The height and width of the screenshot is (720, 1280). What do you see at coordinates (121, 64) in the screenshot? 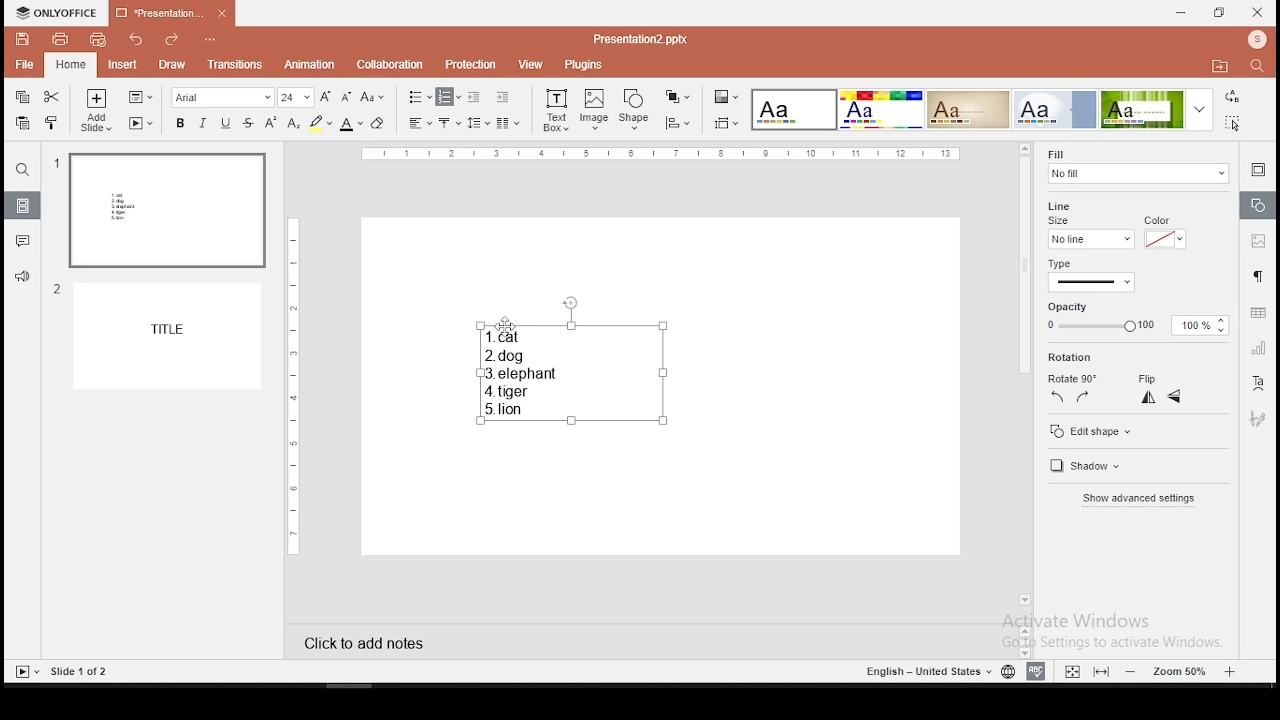
I see `insert` at bounding box center [121, 64].